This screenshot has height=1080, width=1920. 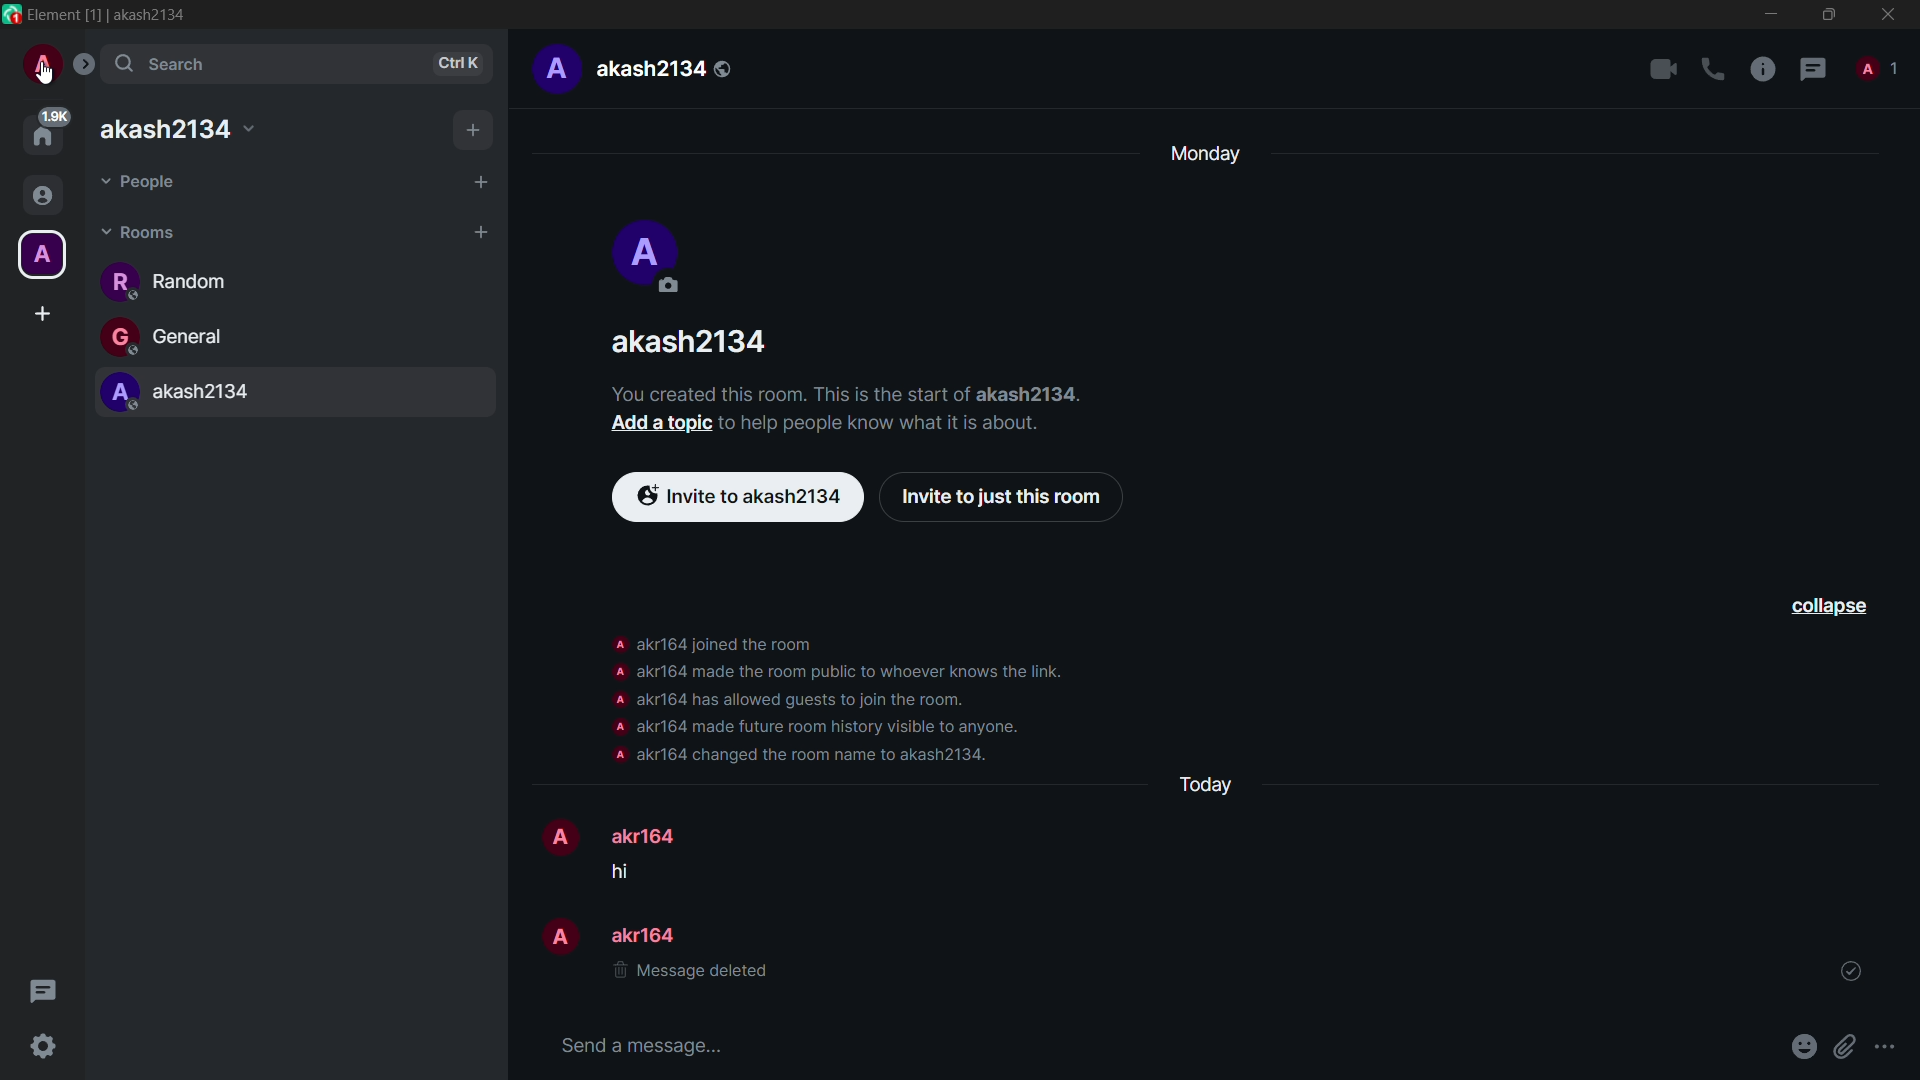 What do you see at coordinates (556, 835) in the screenshot?
I see `profile` at bounding box center [556, 835].